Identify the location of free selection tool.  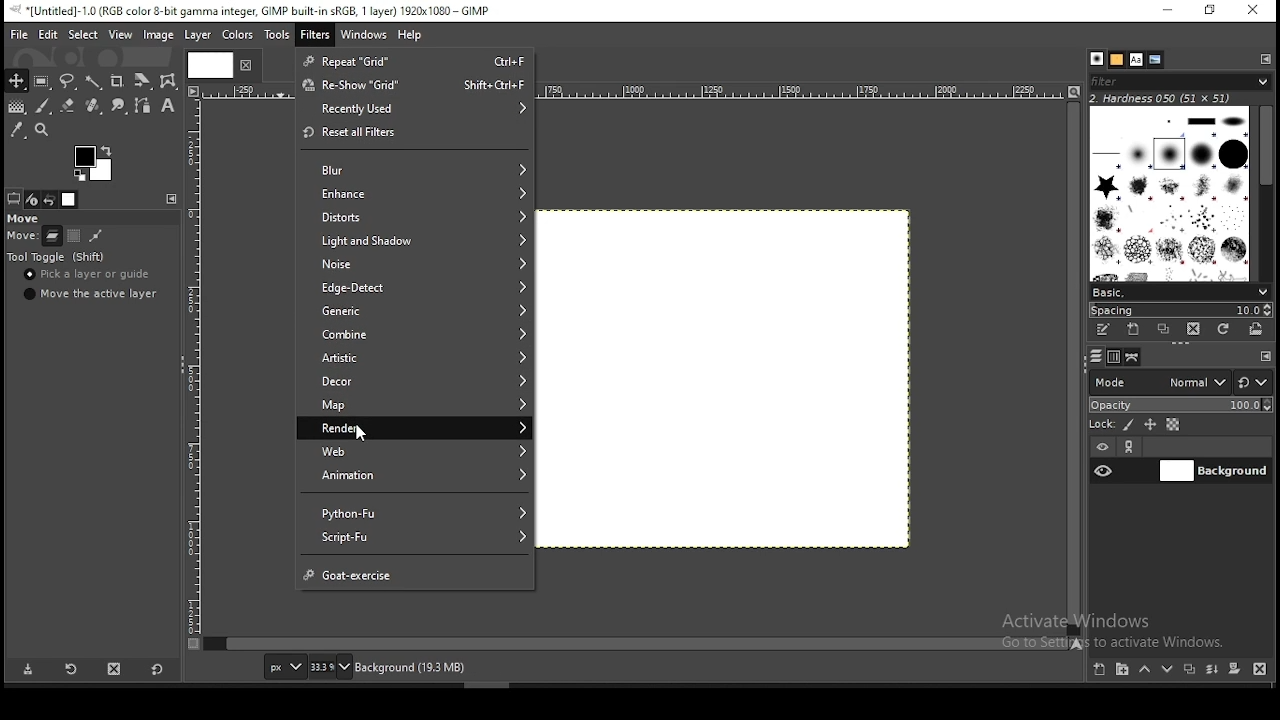
(68, 81).